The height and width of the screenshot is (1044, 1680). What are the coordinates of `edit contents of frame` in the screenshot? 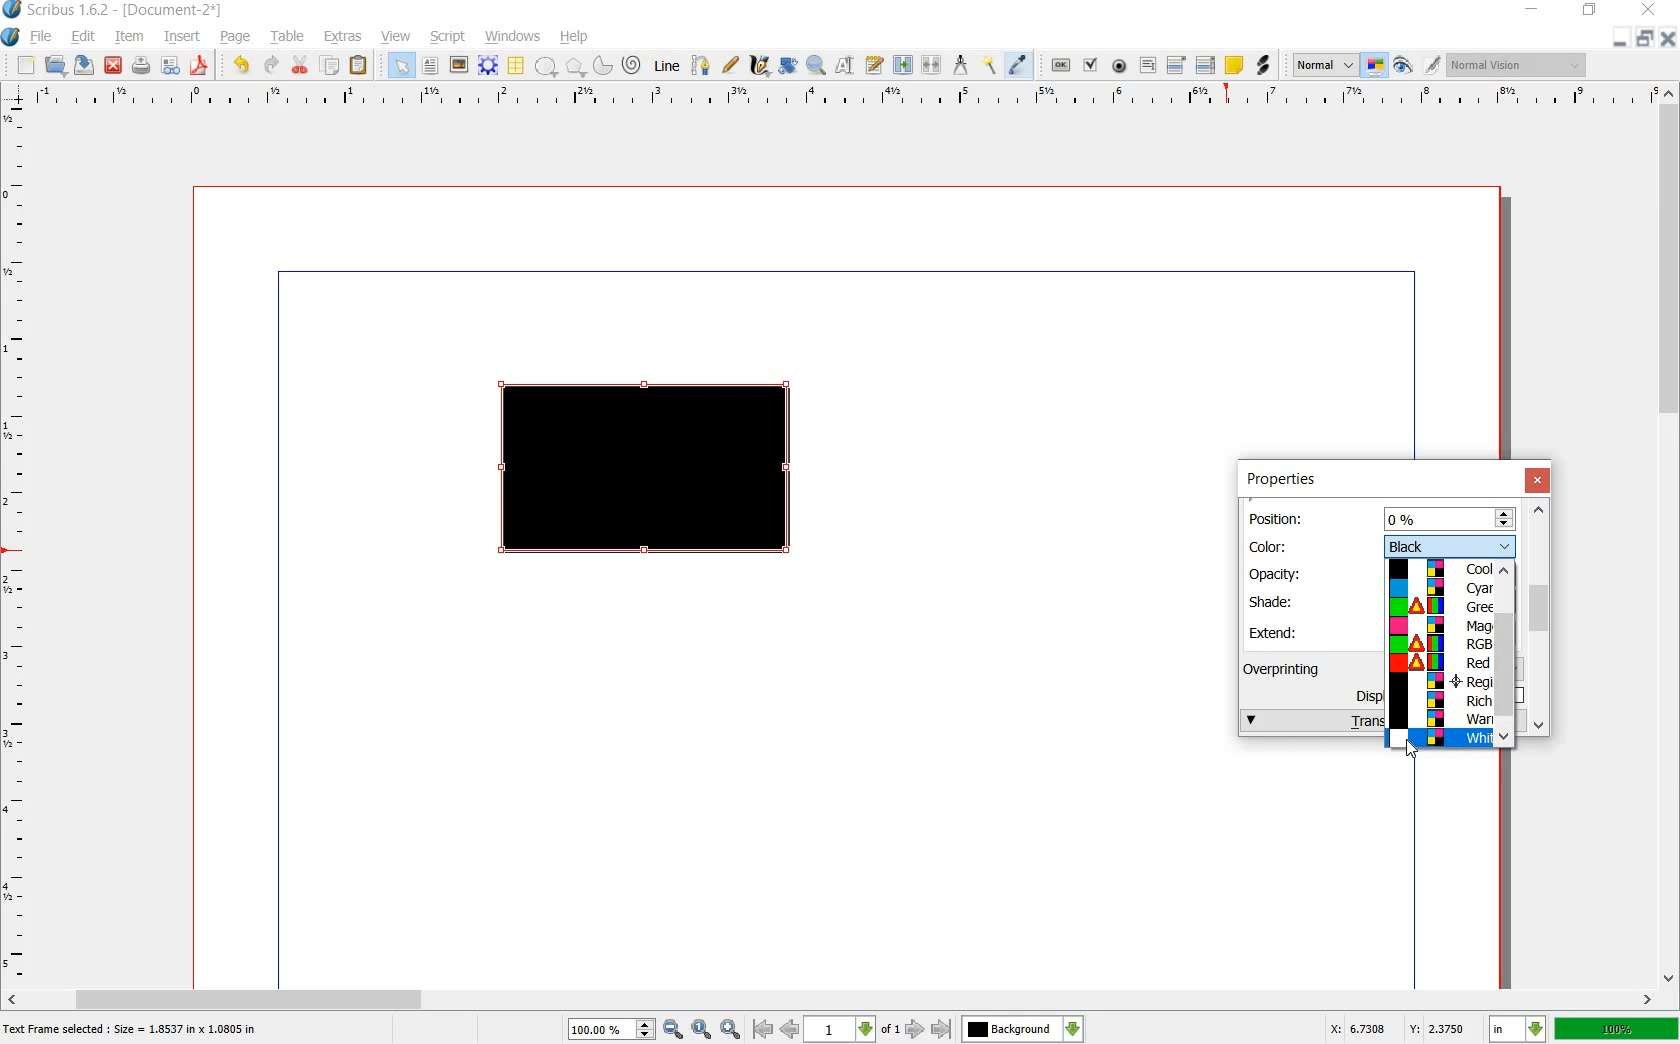 It's located at (845, 66).